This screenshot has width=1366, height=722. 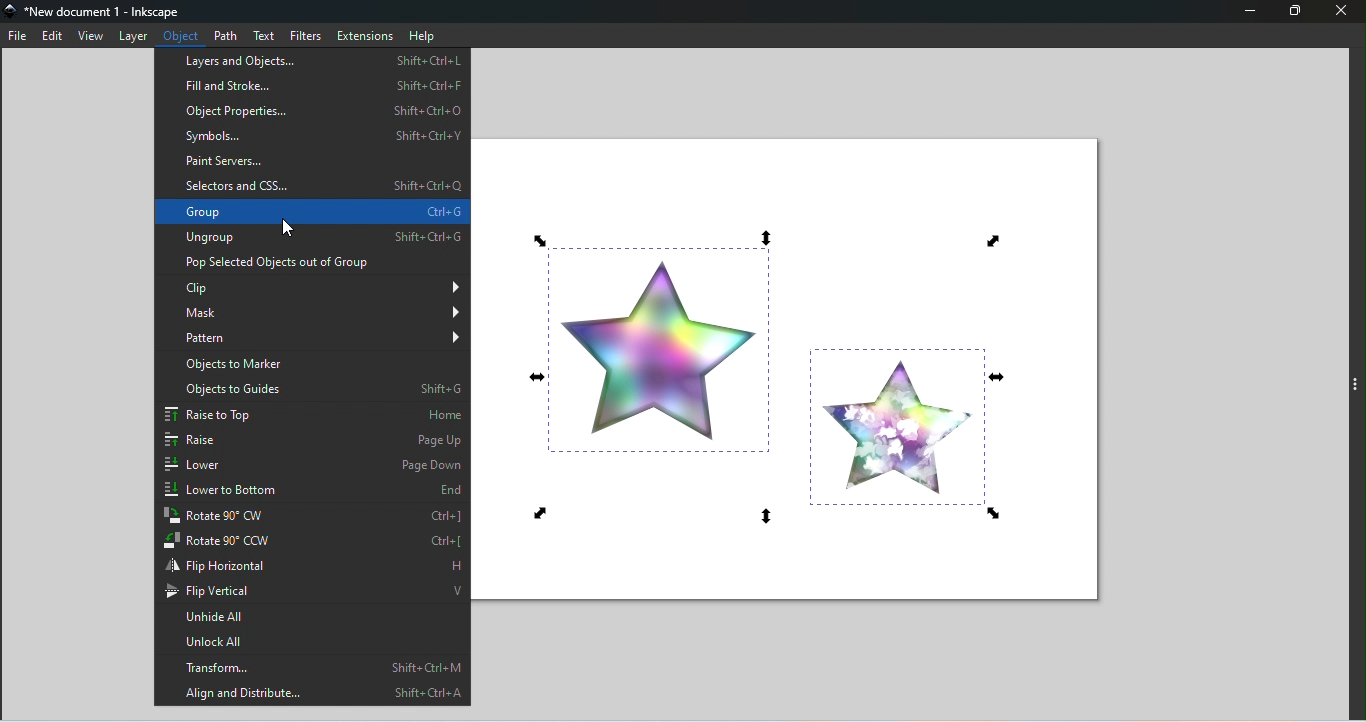 What do you see at coordinates (316, 516) in the screenshot?
I see `Rotate 90° CW` at bounding box center [316, 516].